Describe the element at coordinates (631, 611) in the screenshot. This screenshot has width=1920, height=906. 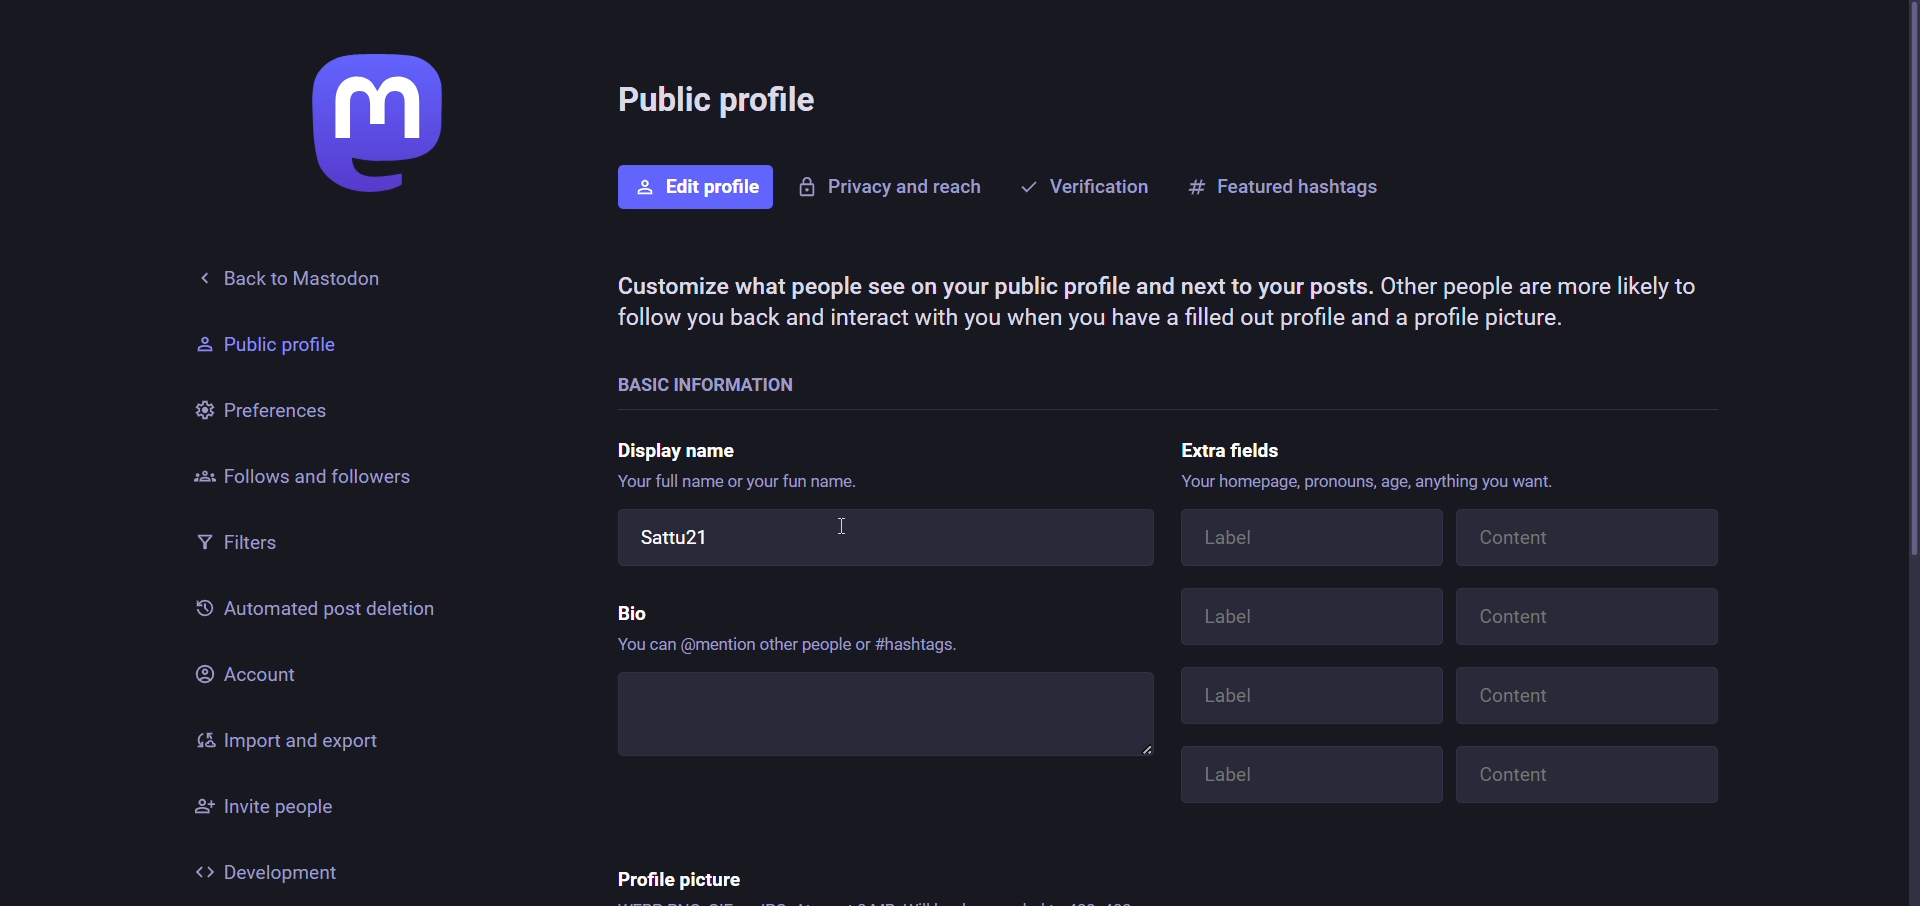
I see `bio` at that location.